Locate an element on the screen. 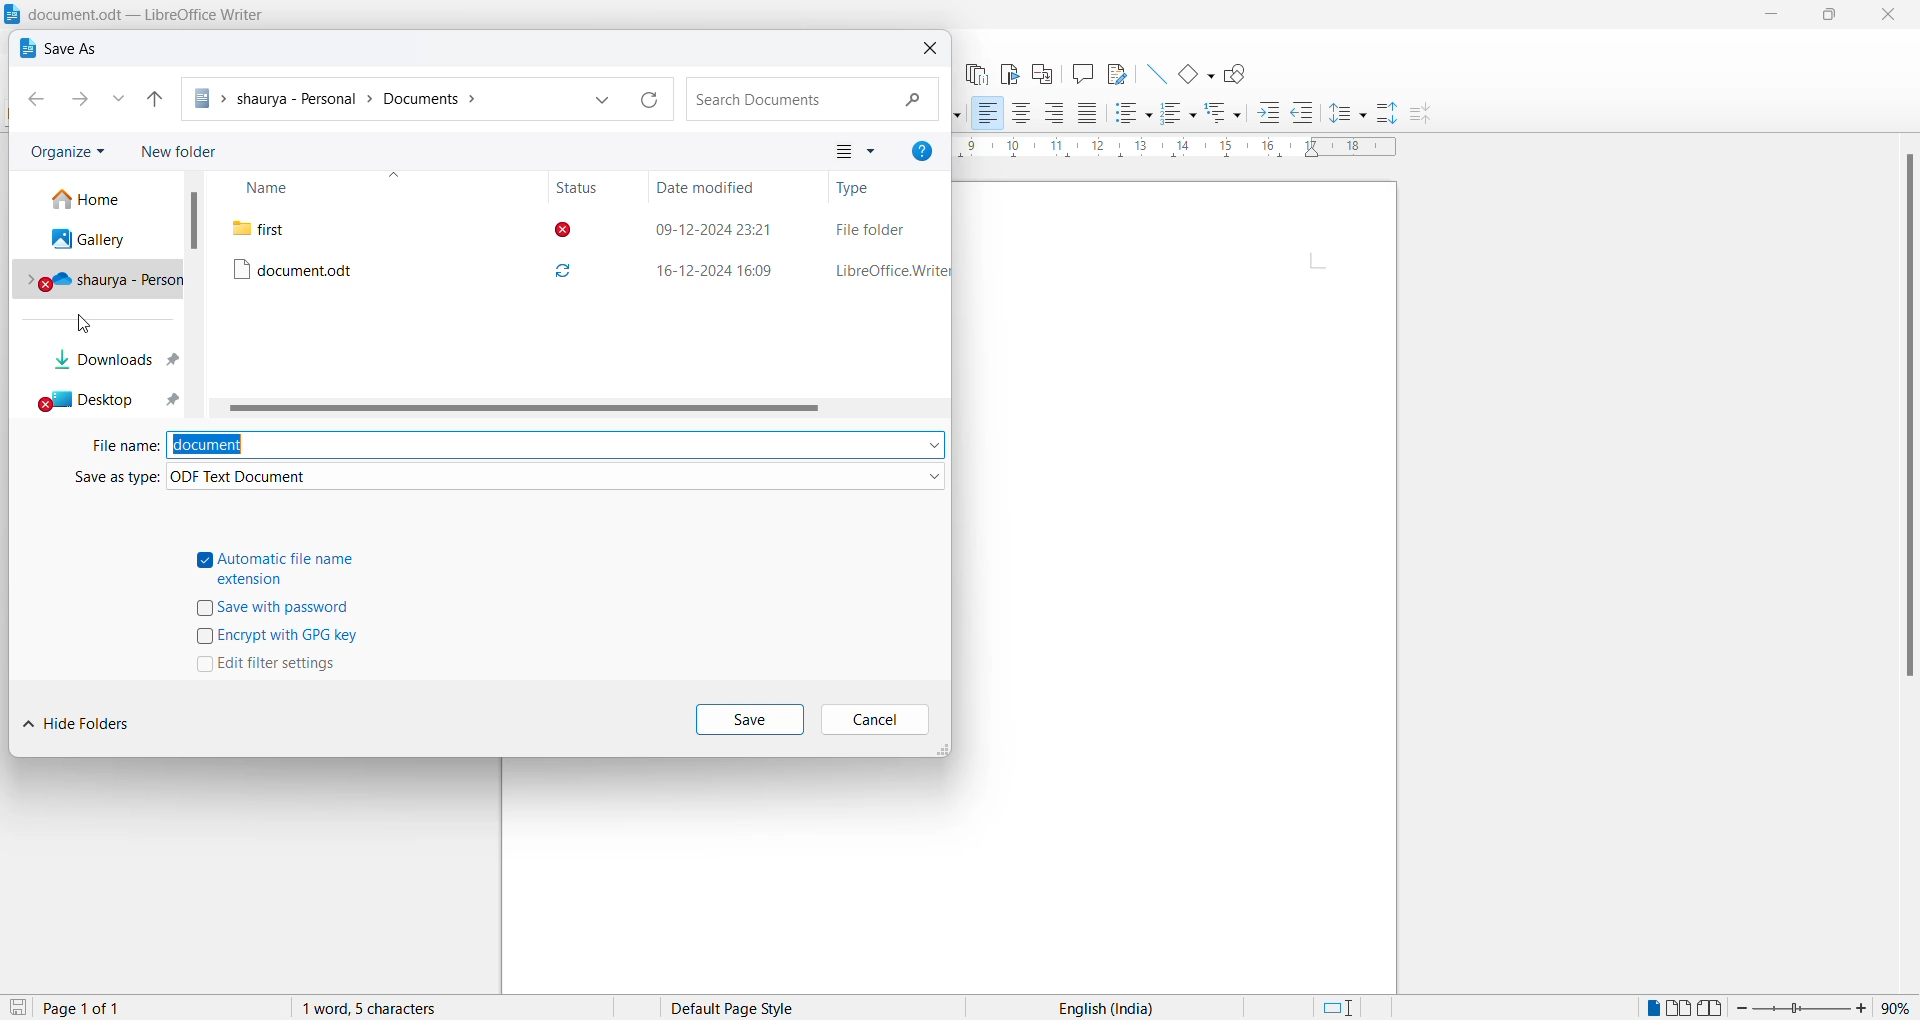 This screenshot has height=1020, width=1920. New folder is located at coordinates (187, 146).